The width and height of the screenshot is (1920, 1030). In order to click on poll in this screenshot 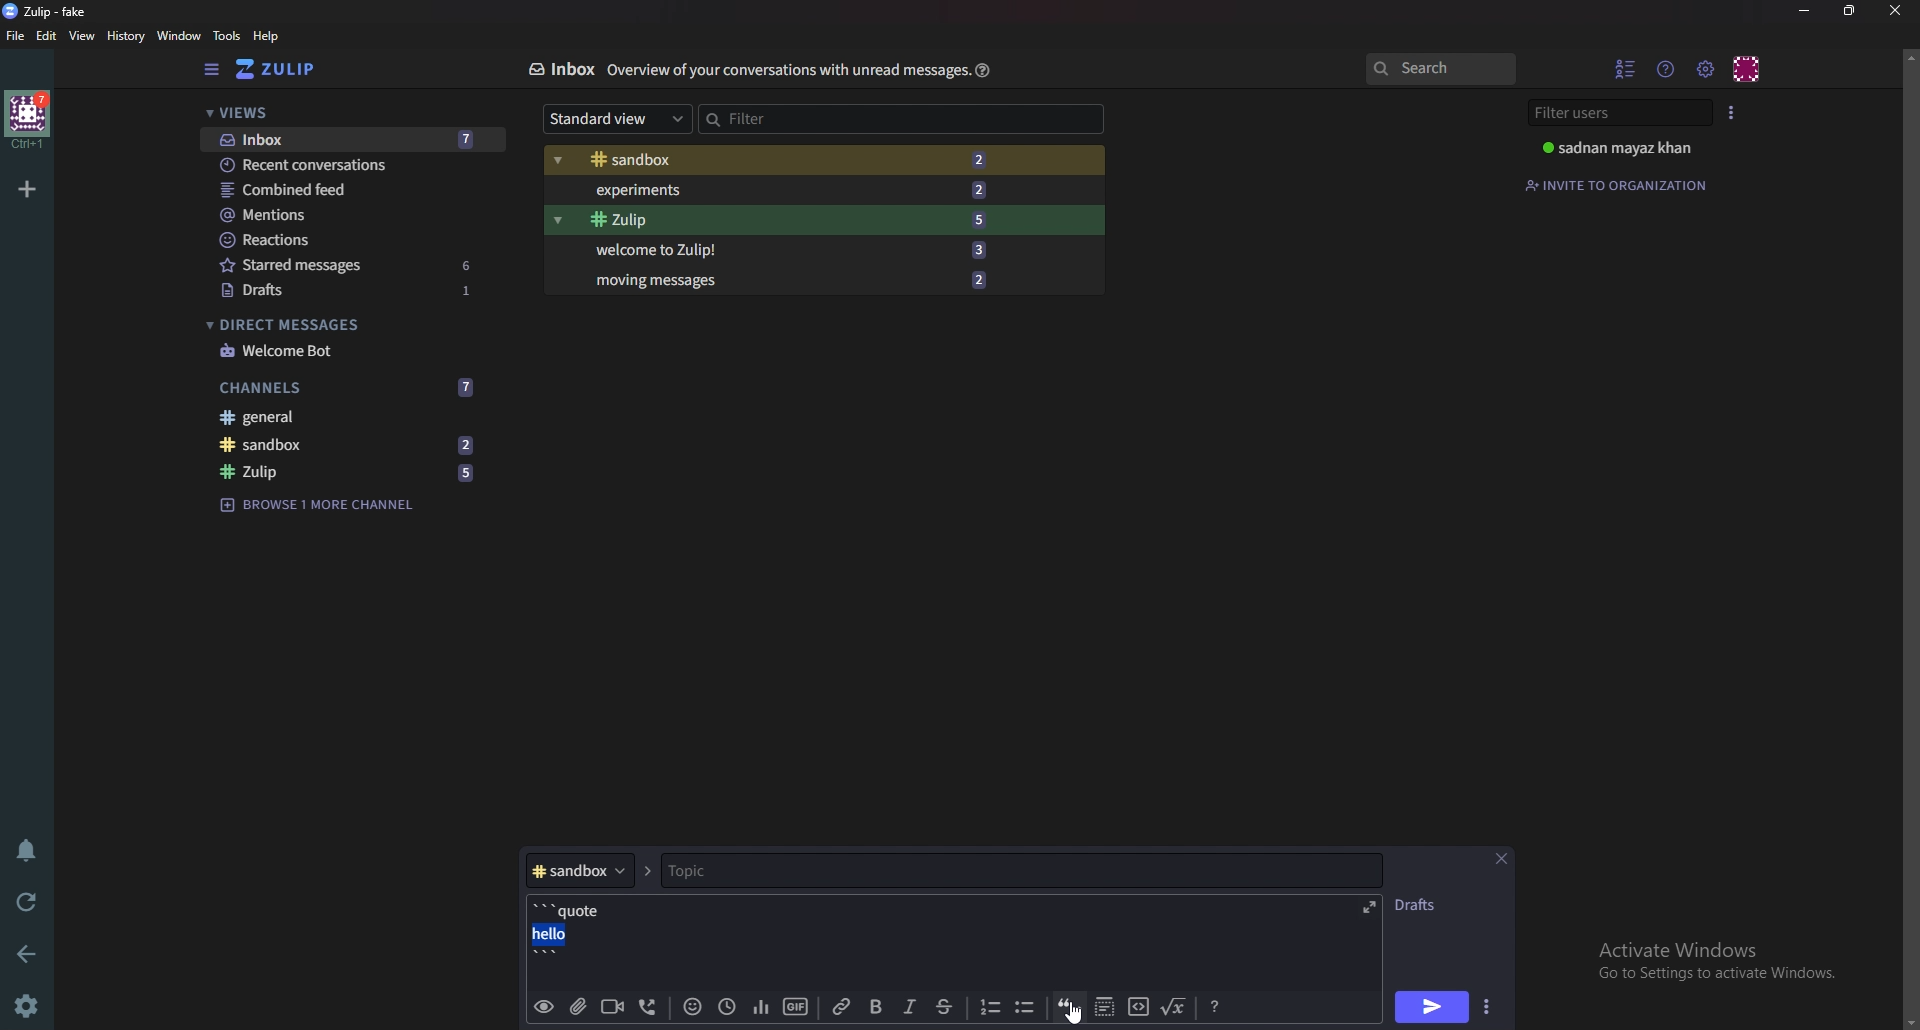, I will do `click(762, 1009)`.